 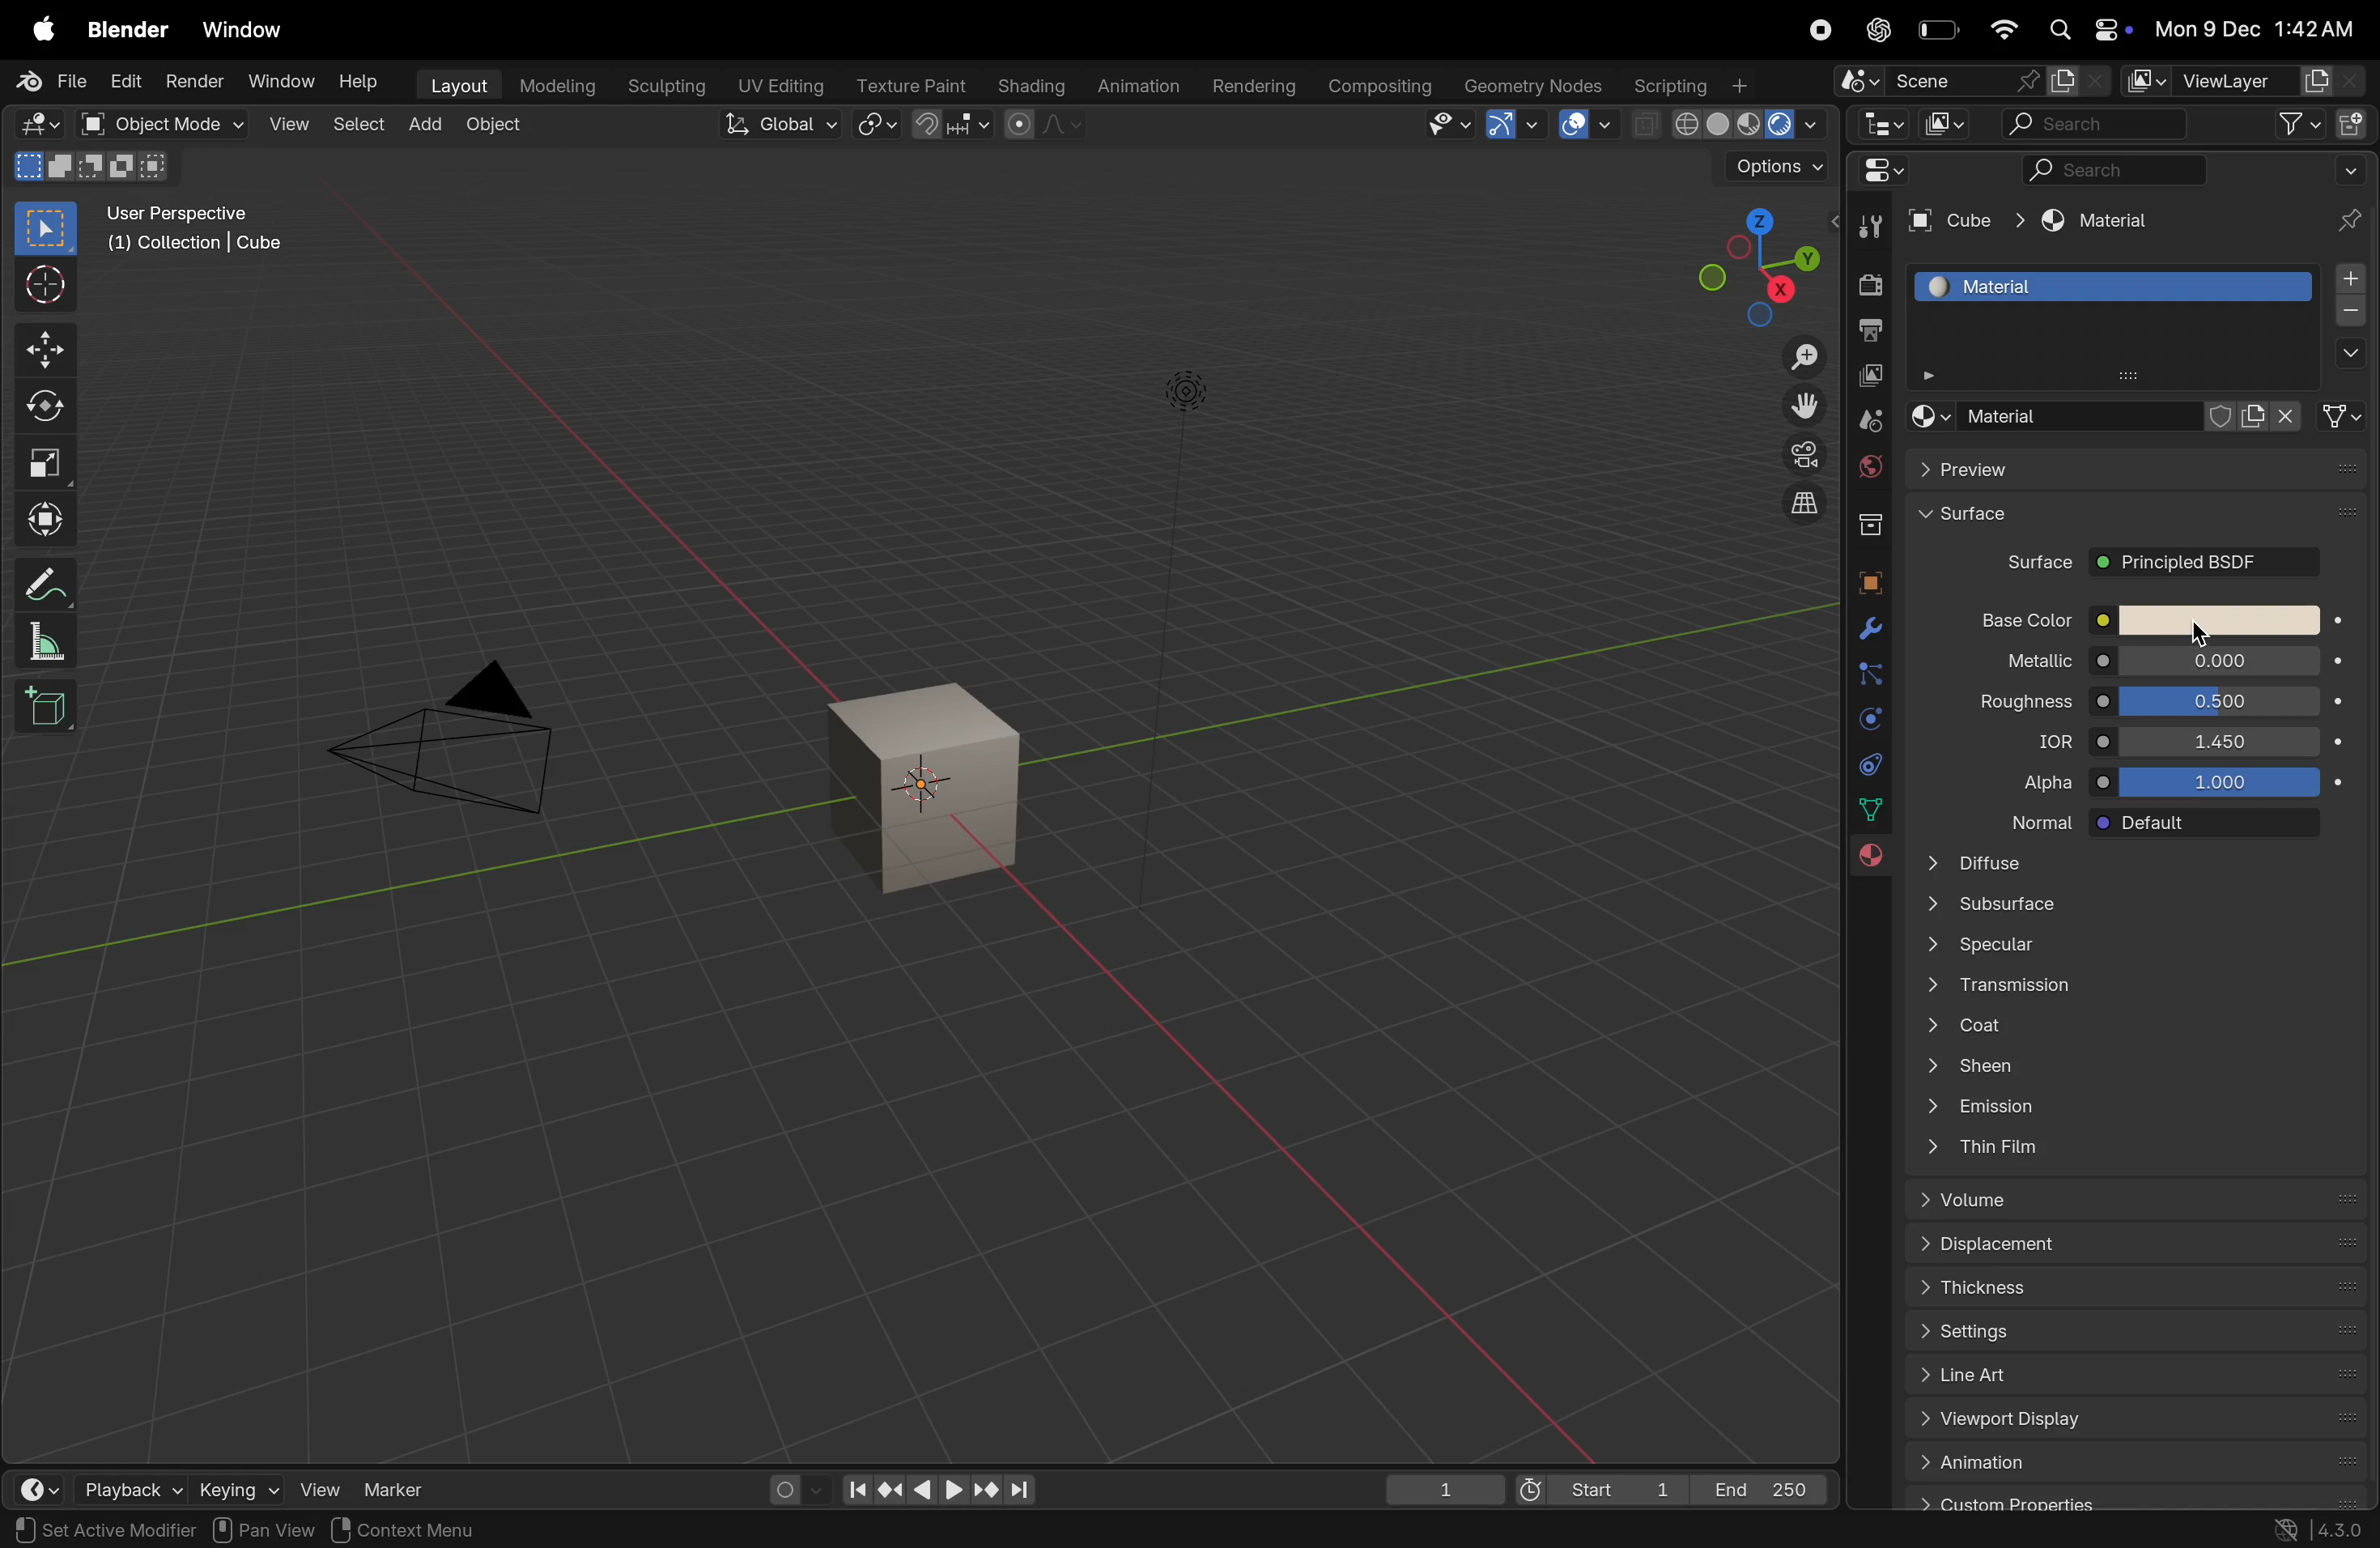 I want to click on editor type, so click(x=25, y=1485).